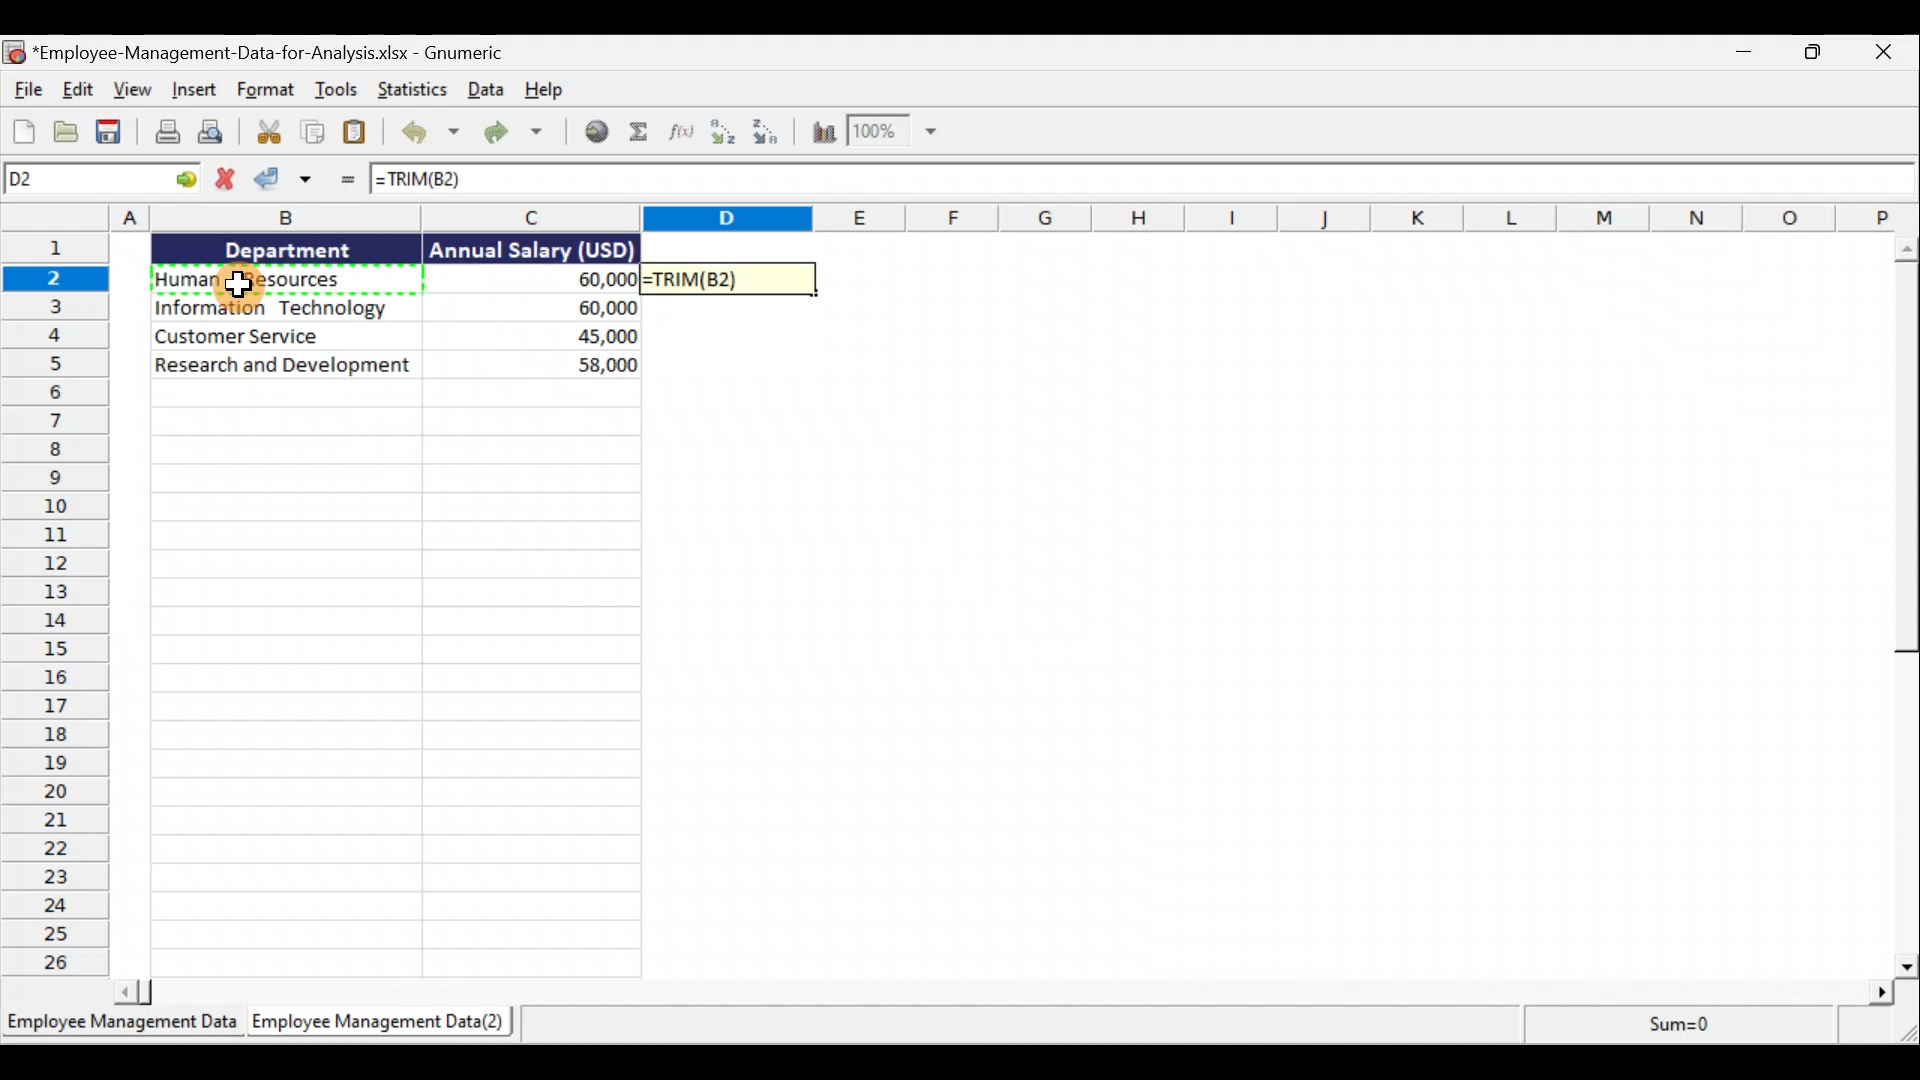 This screenshot has width=1920, height=1080. Describe the element at coordinates (120, 1024) in the screenshot. I see `Sheet 1` at that location.